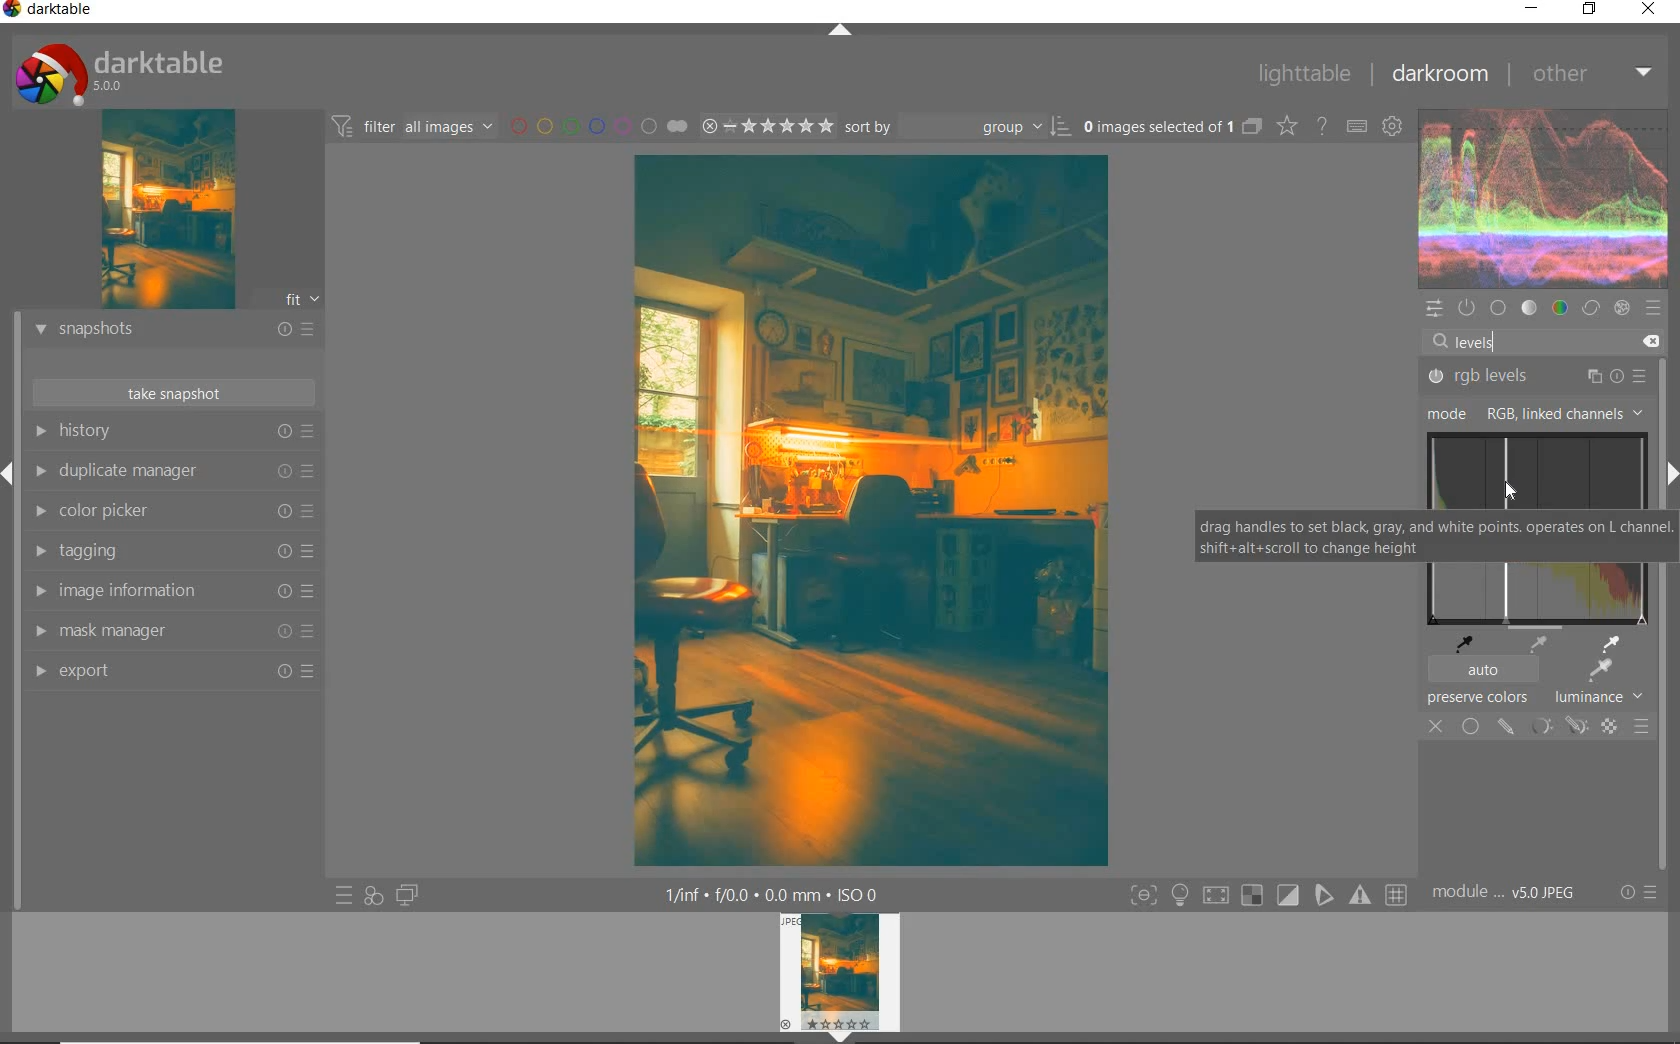  What do you see at coordinates (767, 126) in the screenshot?
I see `range rating of selected images` at bounding box center [767, 126].